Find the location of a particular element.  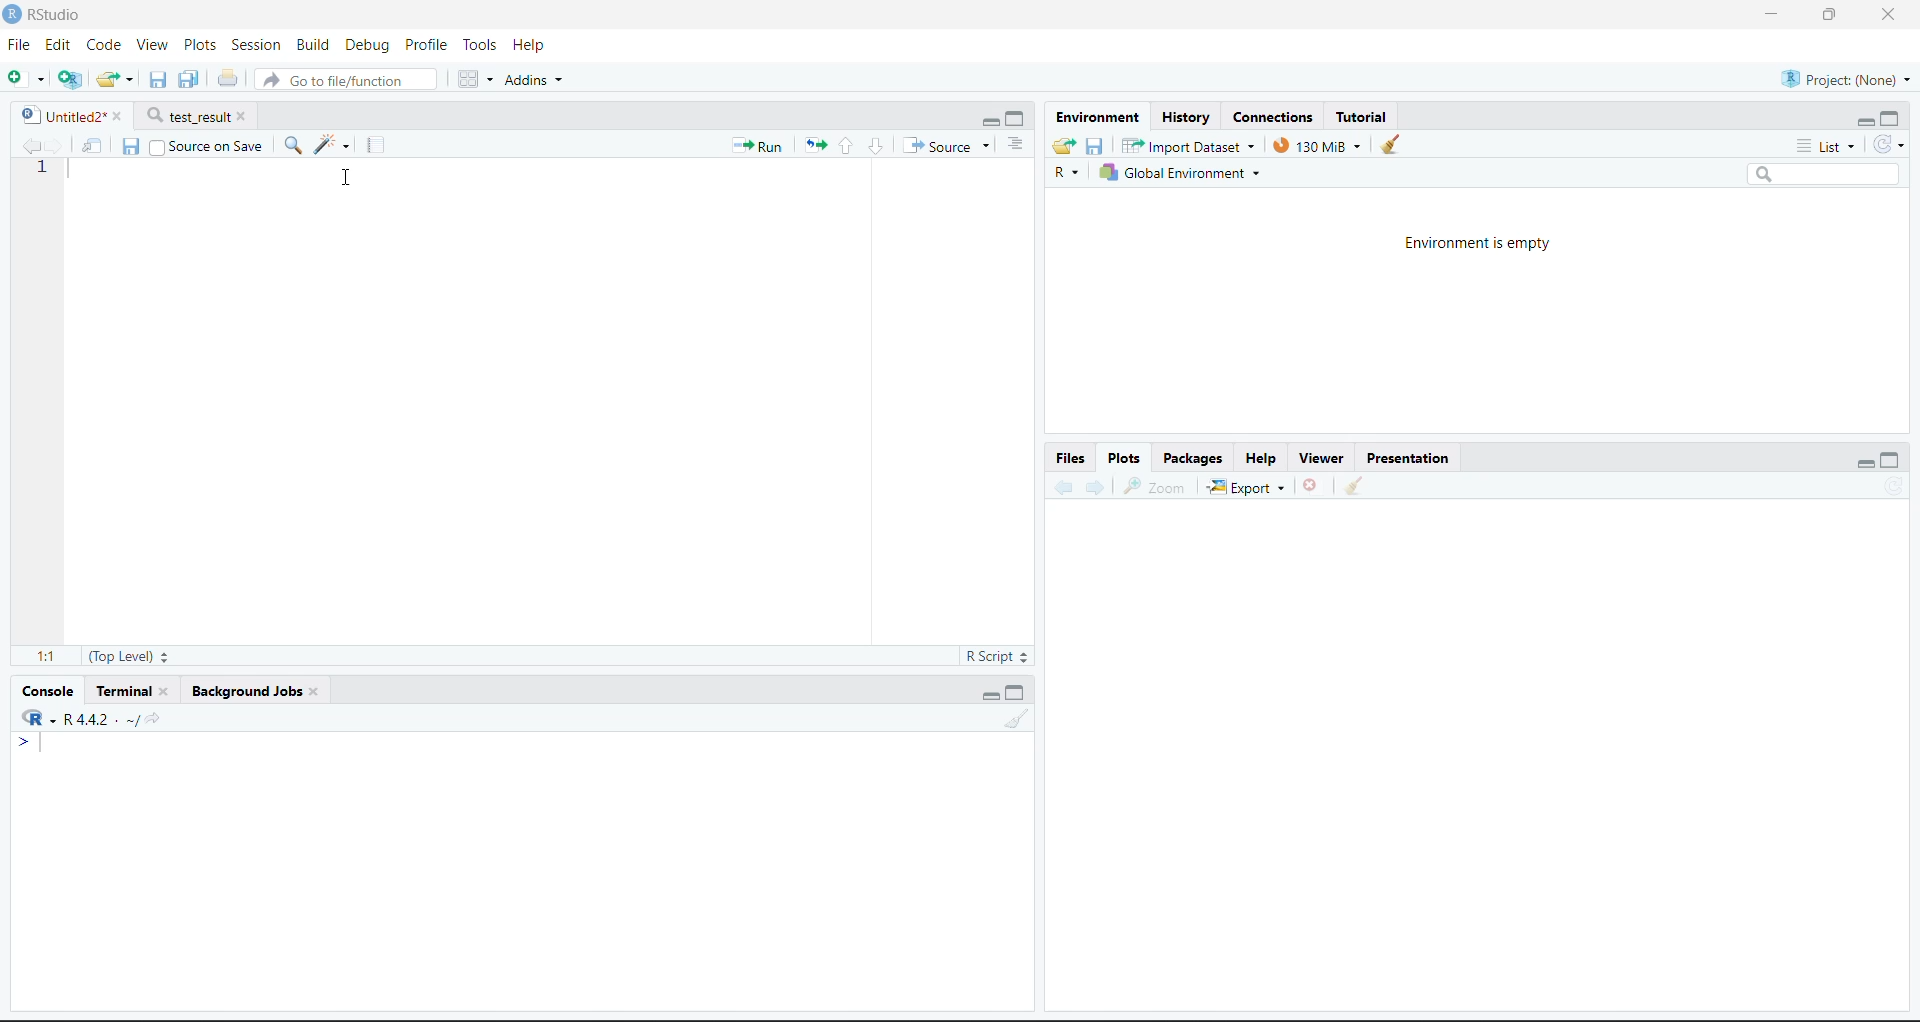

Go back to the previous source location (Ctrl + F9) is located at coordinates (25, 144).